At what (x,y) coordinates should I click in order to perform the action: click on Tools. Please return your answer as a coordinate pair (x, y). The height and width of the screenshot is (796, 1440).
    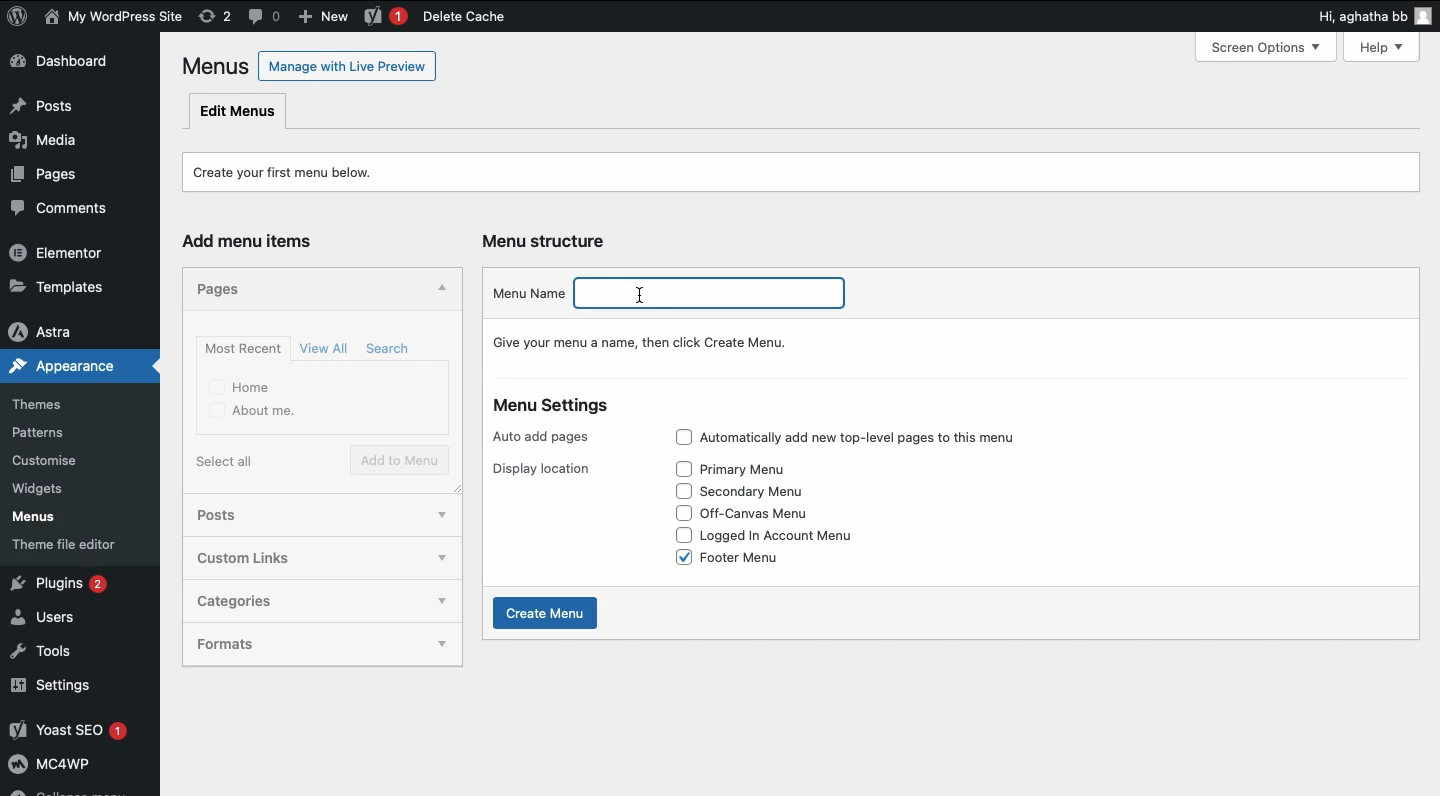
    Looking at the image, I should click on (50, 652).